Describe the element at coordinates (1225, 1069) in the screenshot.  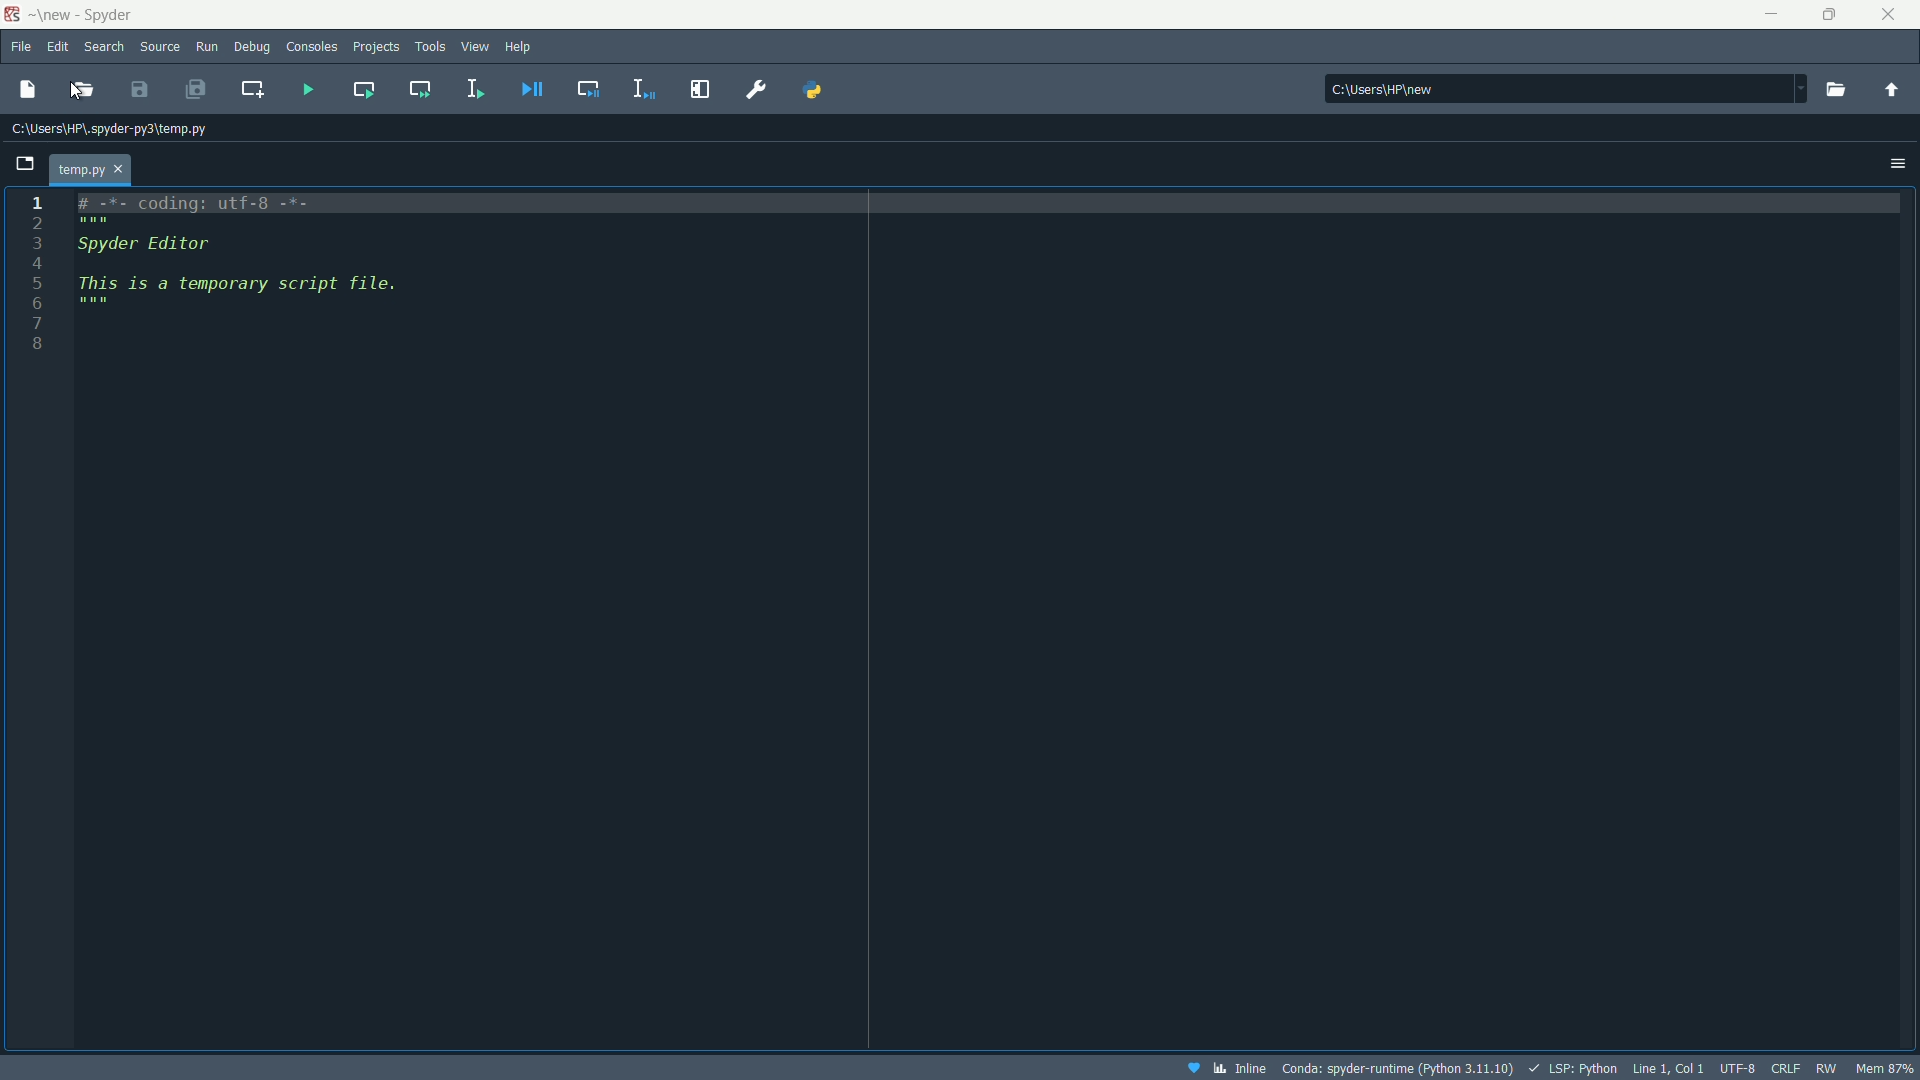
I see `inline` at that location.